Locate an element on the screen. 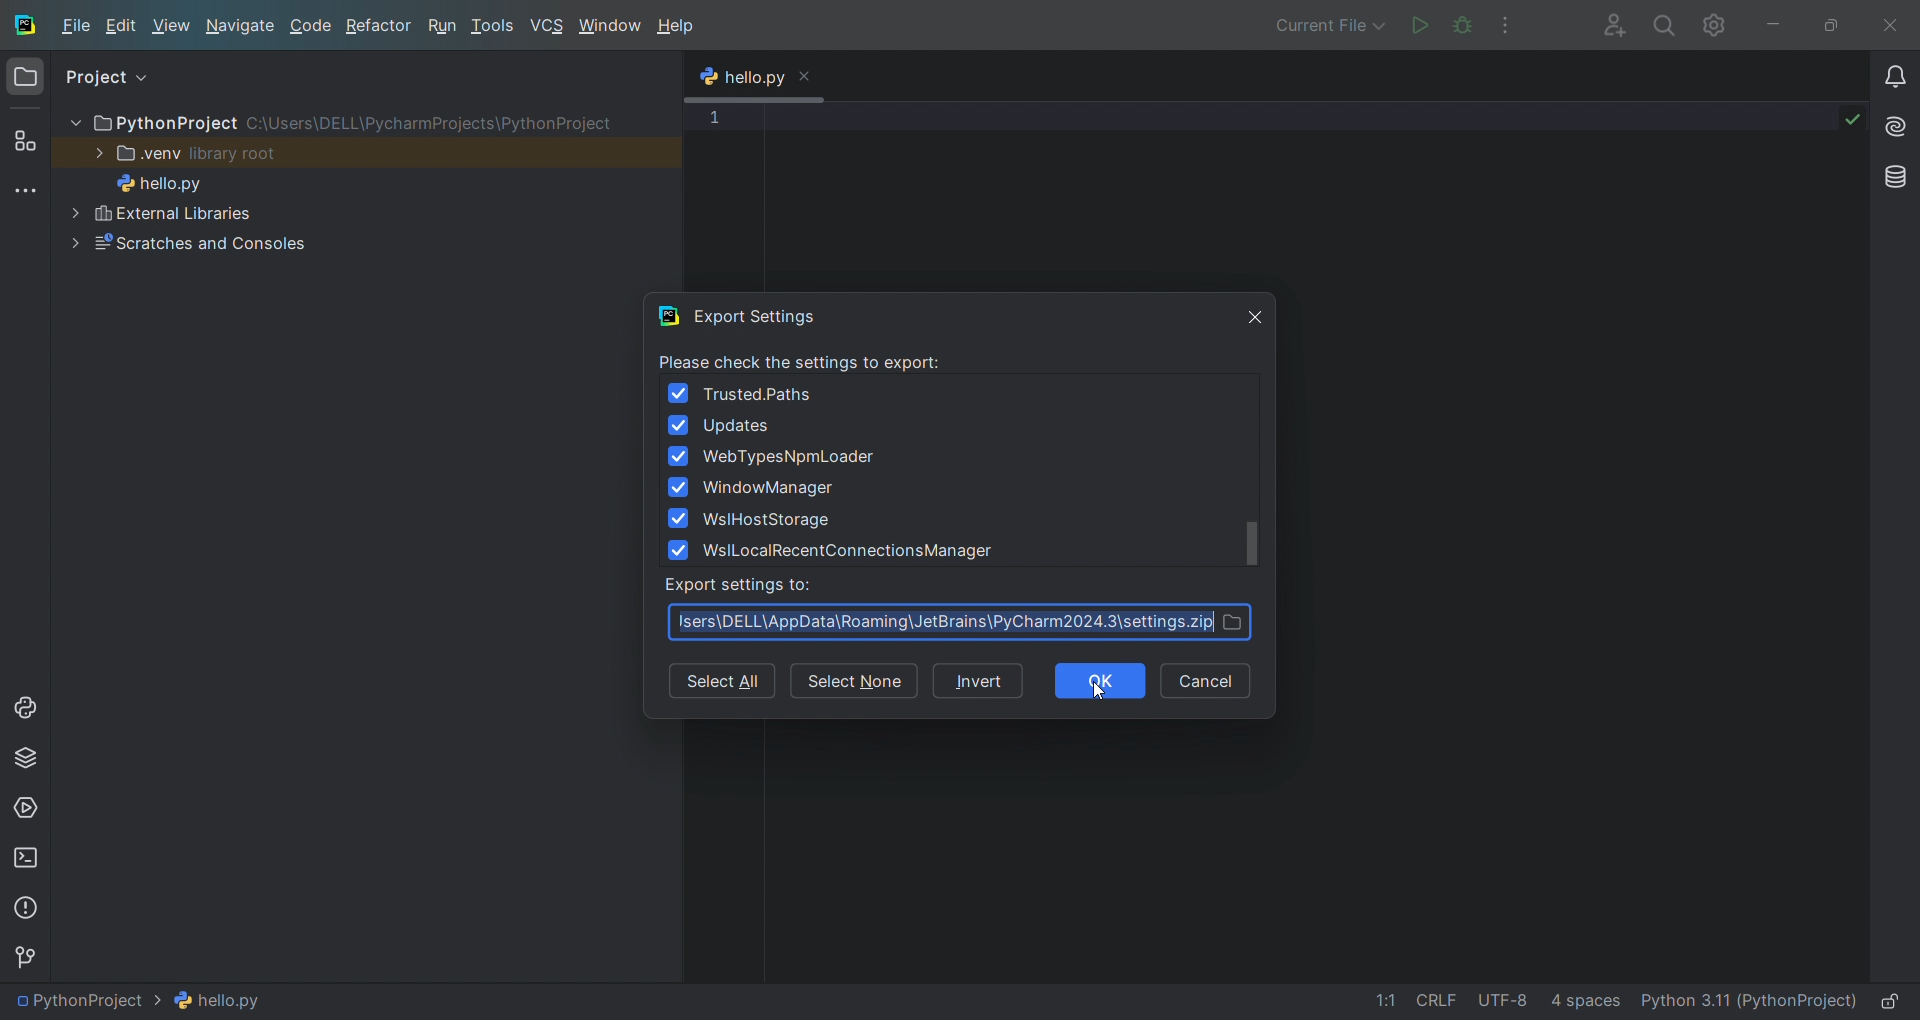 The width and height of the screenshot is (1920, 1020). cancel is located at coordinates (1205, 677).